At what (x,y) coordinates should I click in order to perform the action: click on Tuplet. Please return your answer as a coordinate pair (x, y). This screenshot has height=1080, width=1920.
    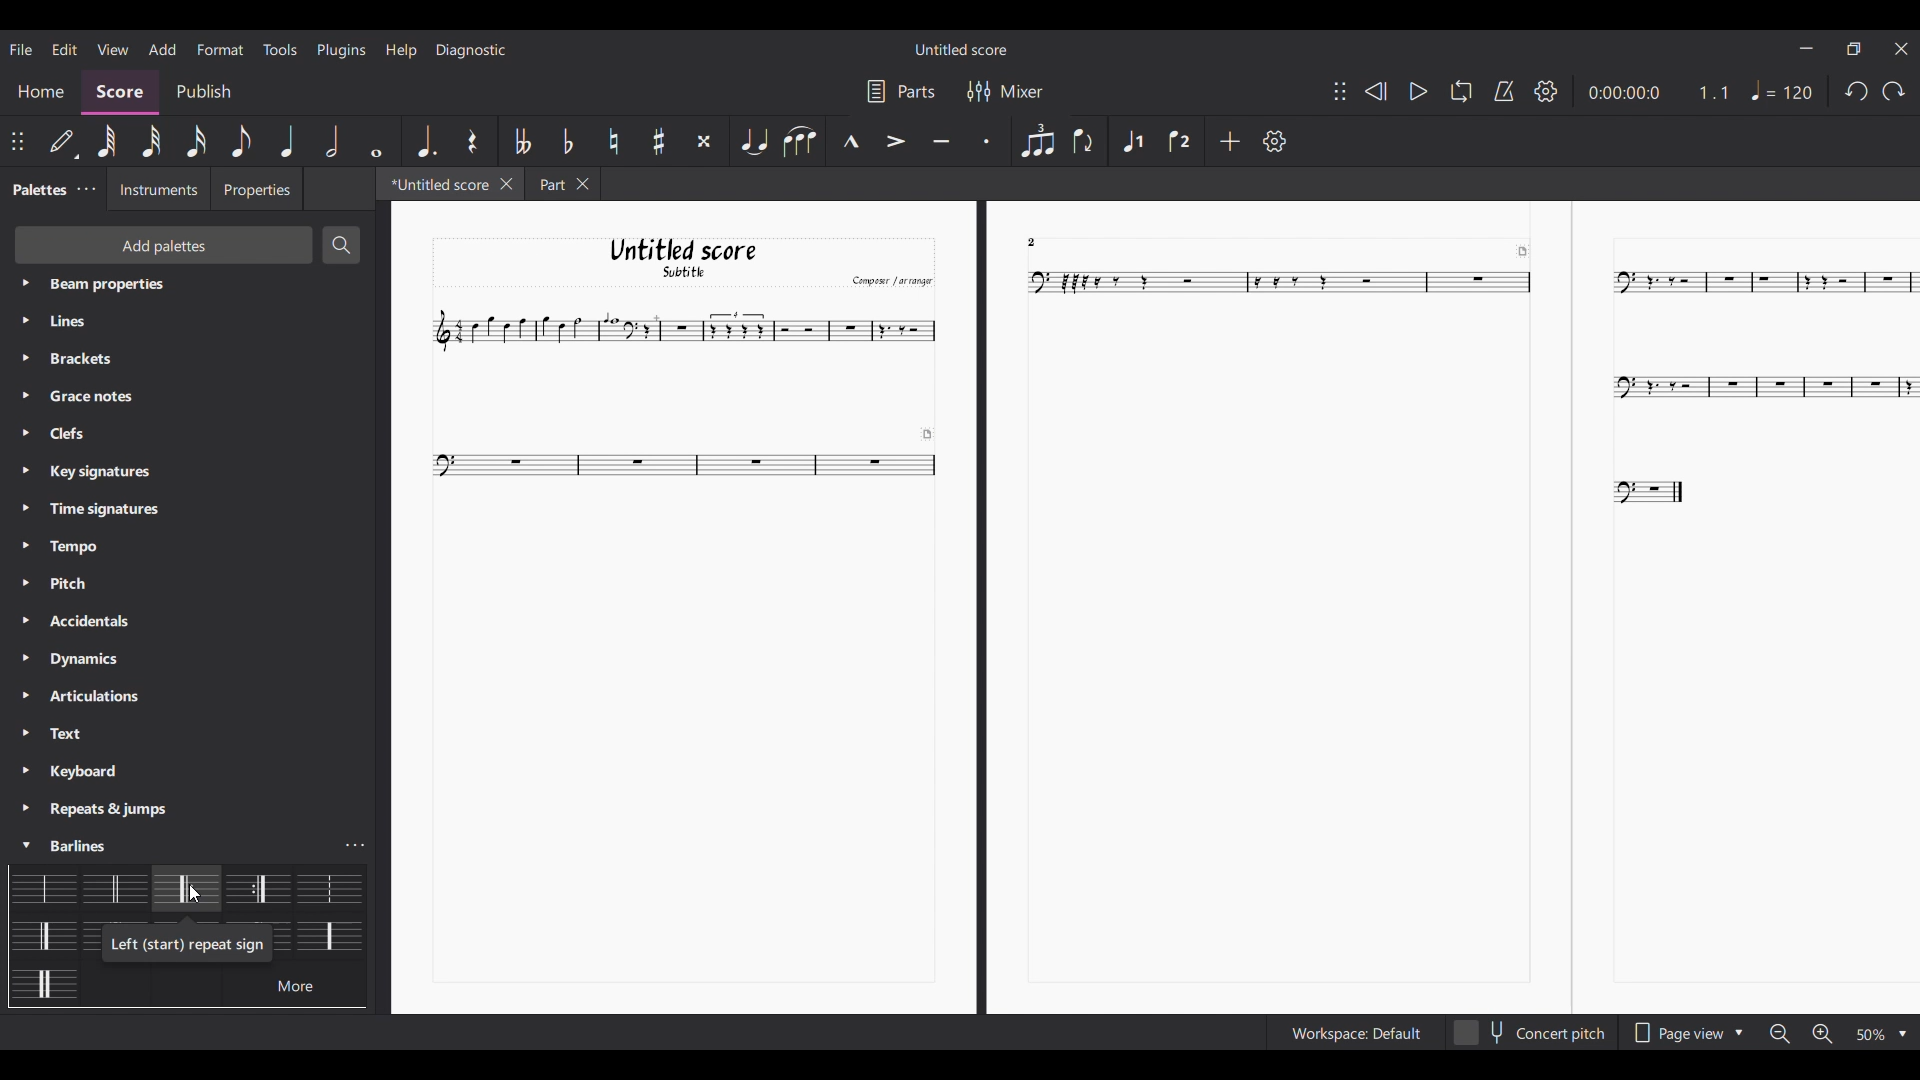
    Looking at the image, I should click on (1038, 141).